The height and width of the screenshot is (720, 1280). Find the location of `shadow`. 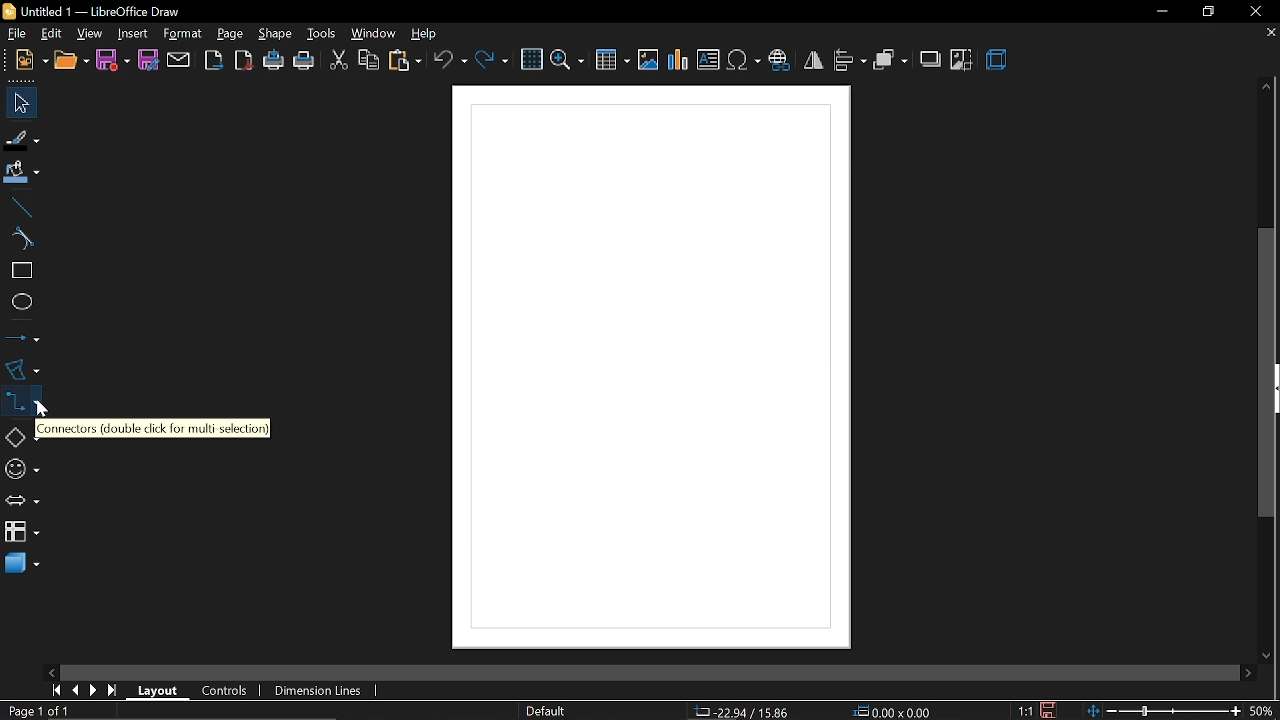

shadow is located at coordinates (929, 59).